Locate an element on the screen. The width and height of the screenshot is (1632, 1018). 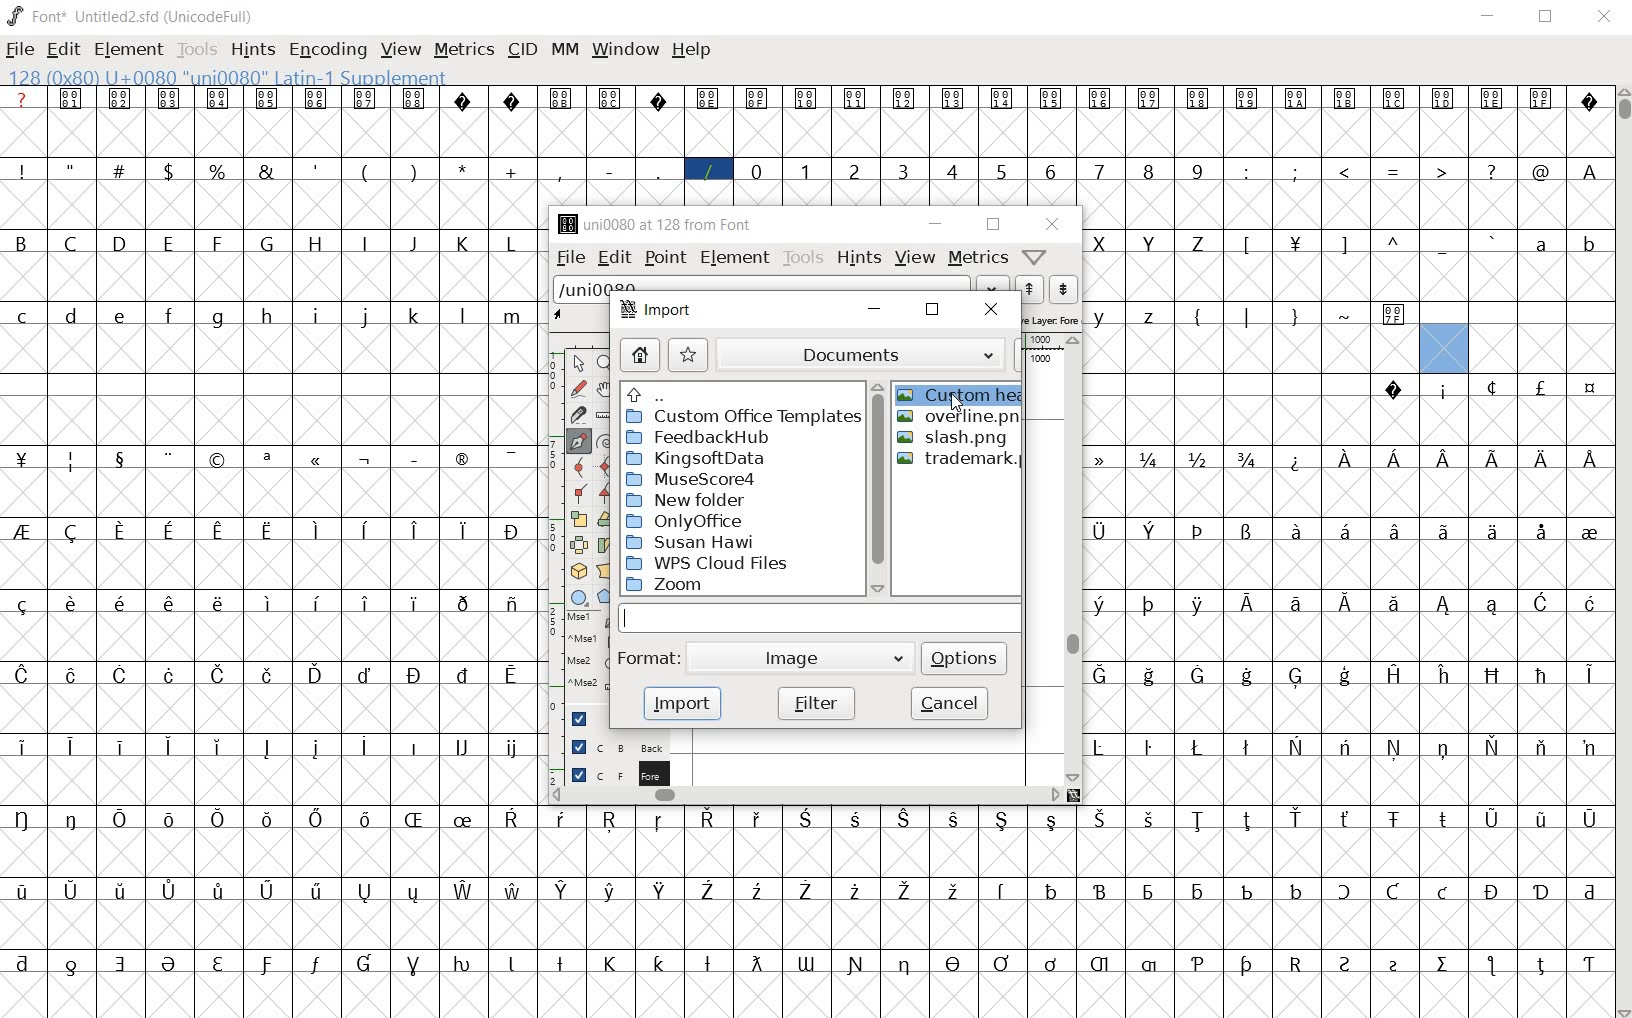
home is located at coordinates (639, 355).